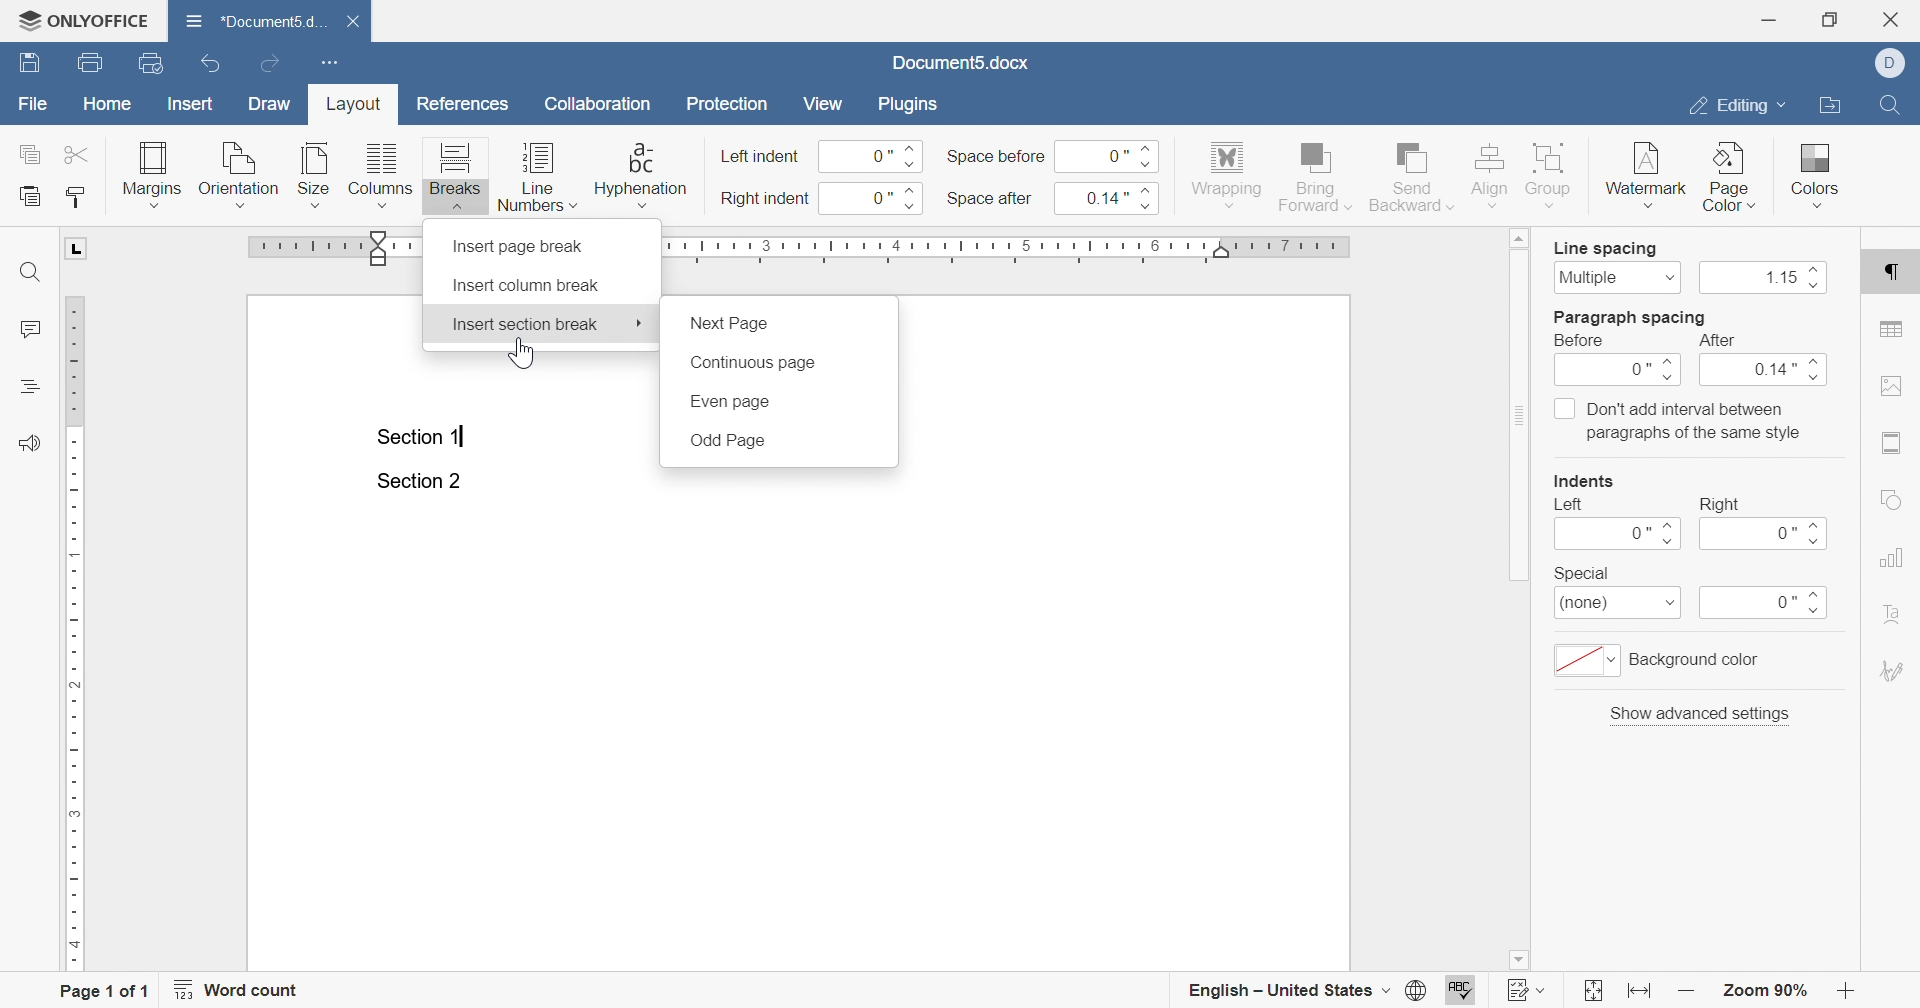 The width and height of the screenshot is (1920, 1008). Describe the element at coordinates (1606, 249) in the screenshot. I see `line spacing` at that location.